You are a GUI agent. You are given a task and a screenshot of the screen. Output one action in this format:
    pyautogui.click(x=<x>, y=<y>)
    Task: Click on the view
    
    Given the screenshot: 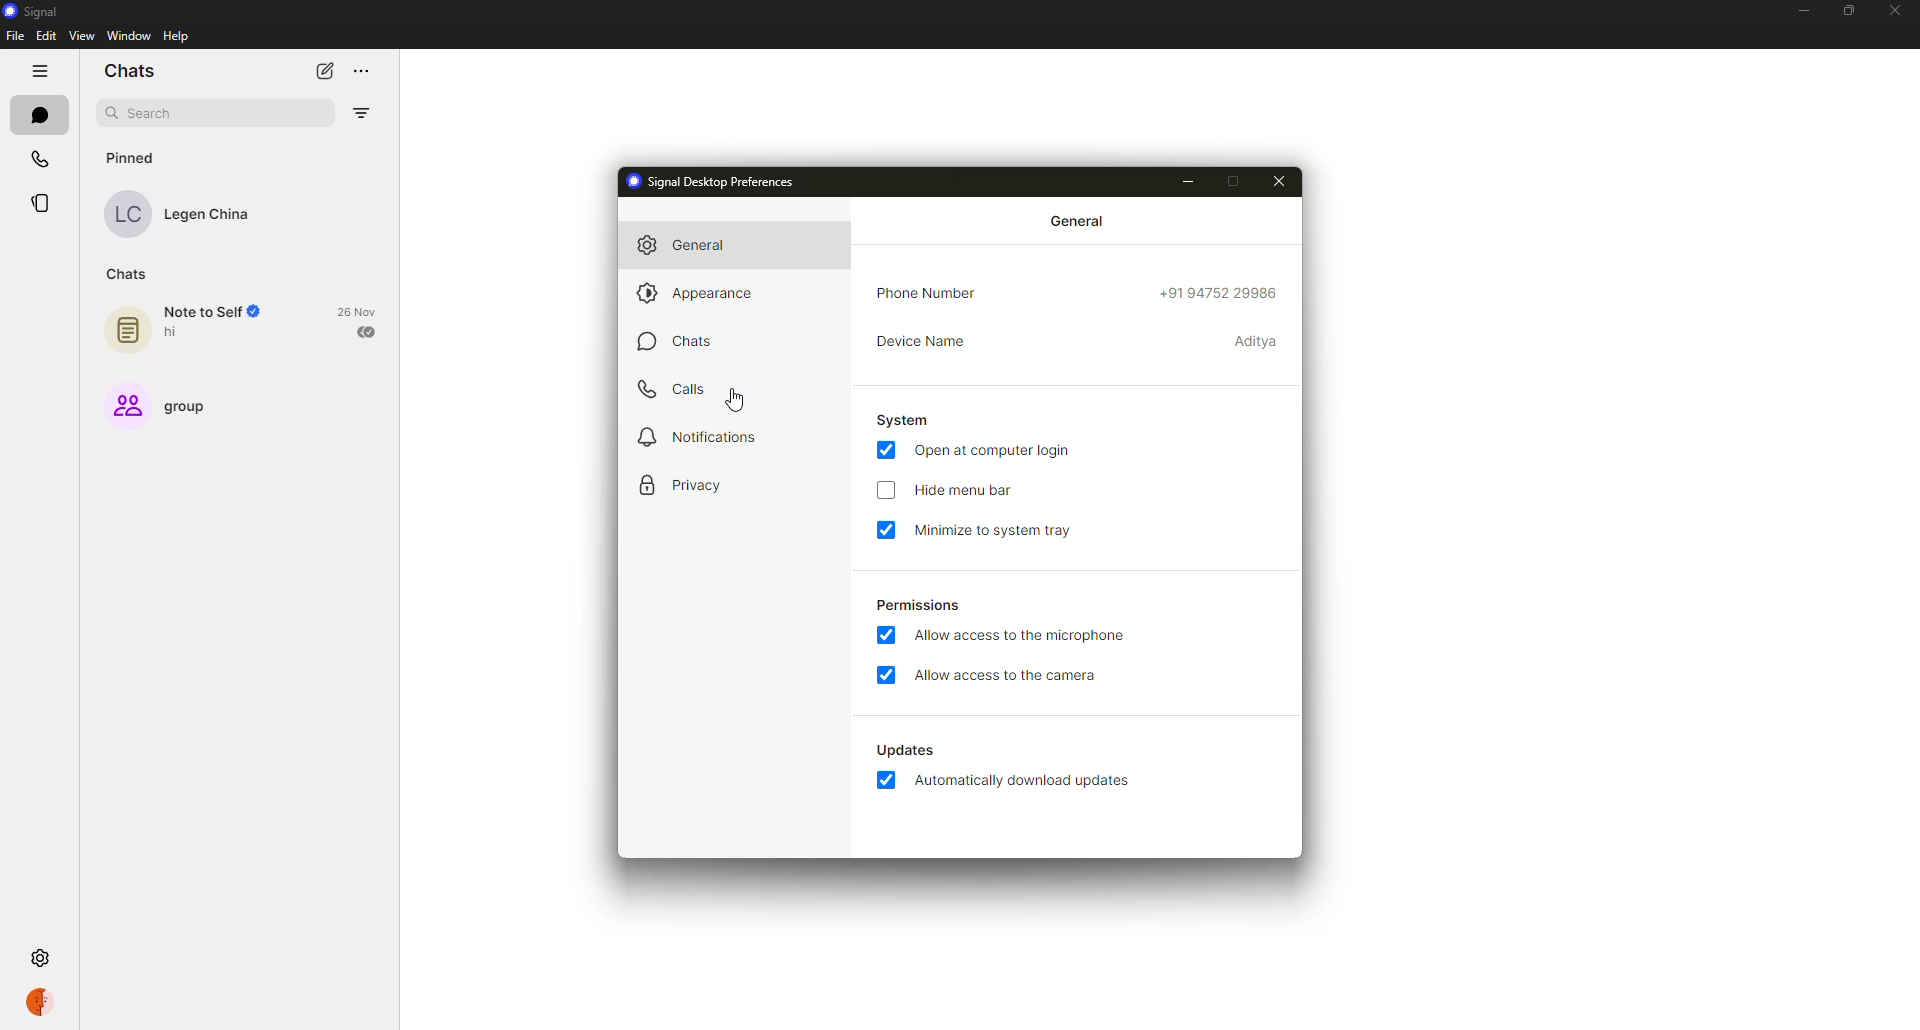 What is the action you would take?
    pyautogui.click(x=85, y=37)
    